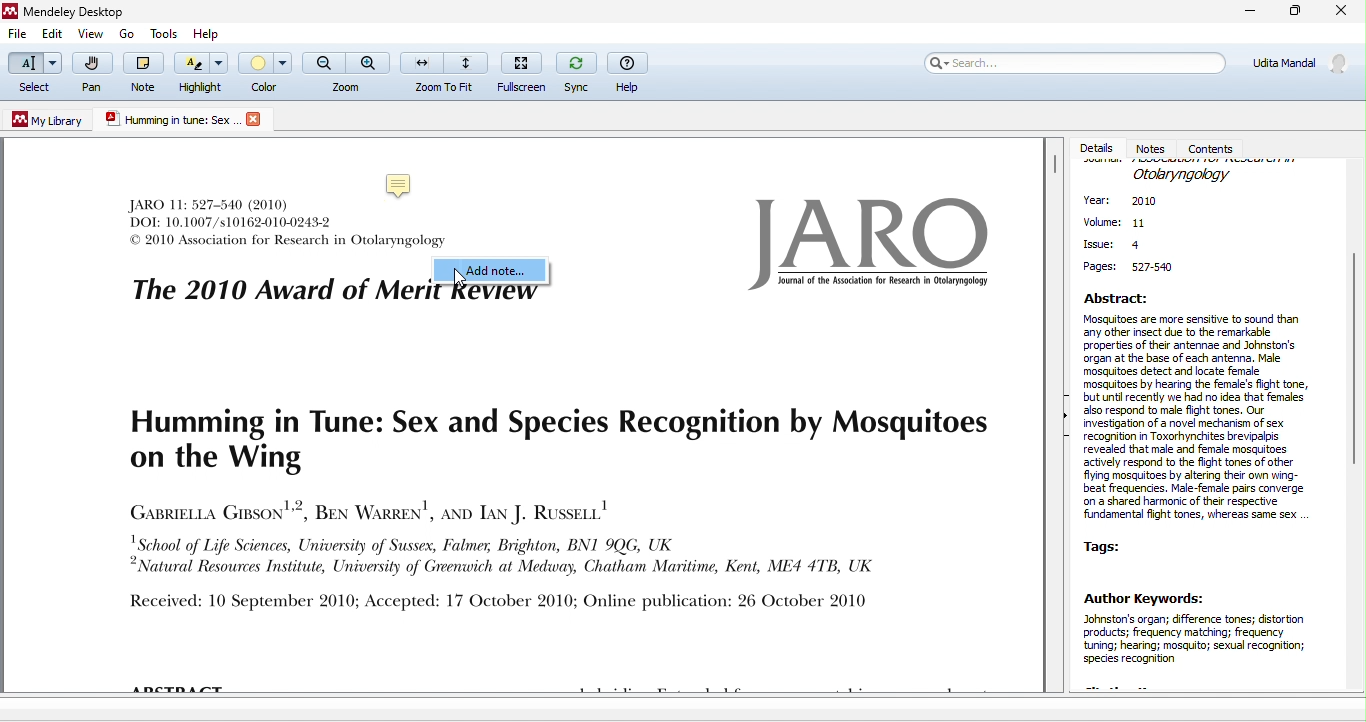 This screenshot has width=1366, height=722. I want to click on volume:11, so click(1115, 224).